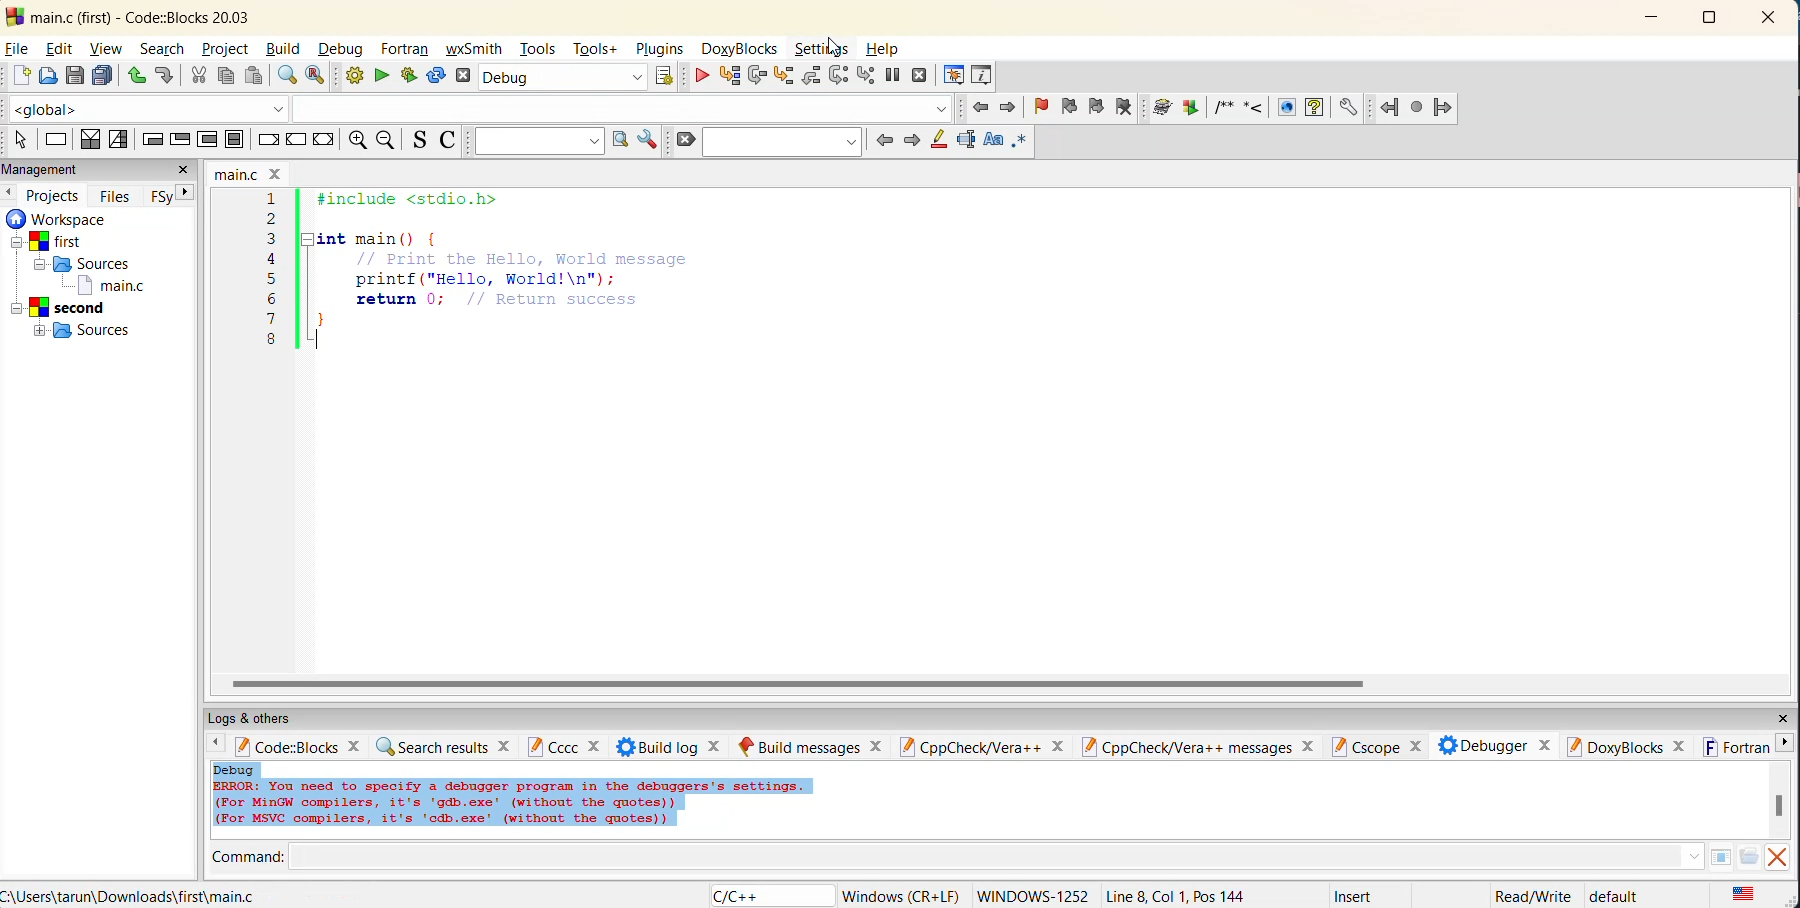 The width and height of the screenshot is (1800, 908). What do you see at coordinates (512, 796) in the screenshot?
I see `Debug

|ERROR: You need to specify a debugger program in the debuggers's settings.
(For MinGW compilers, it's 'gdb.exe' (without the quotes))

(For MSVC compilers, it's 'odb.exe' (without the quotes))` at bounding box center [512, 796].